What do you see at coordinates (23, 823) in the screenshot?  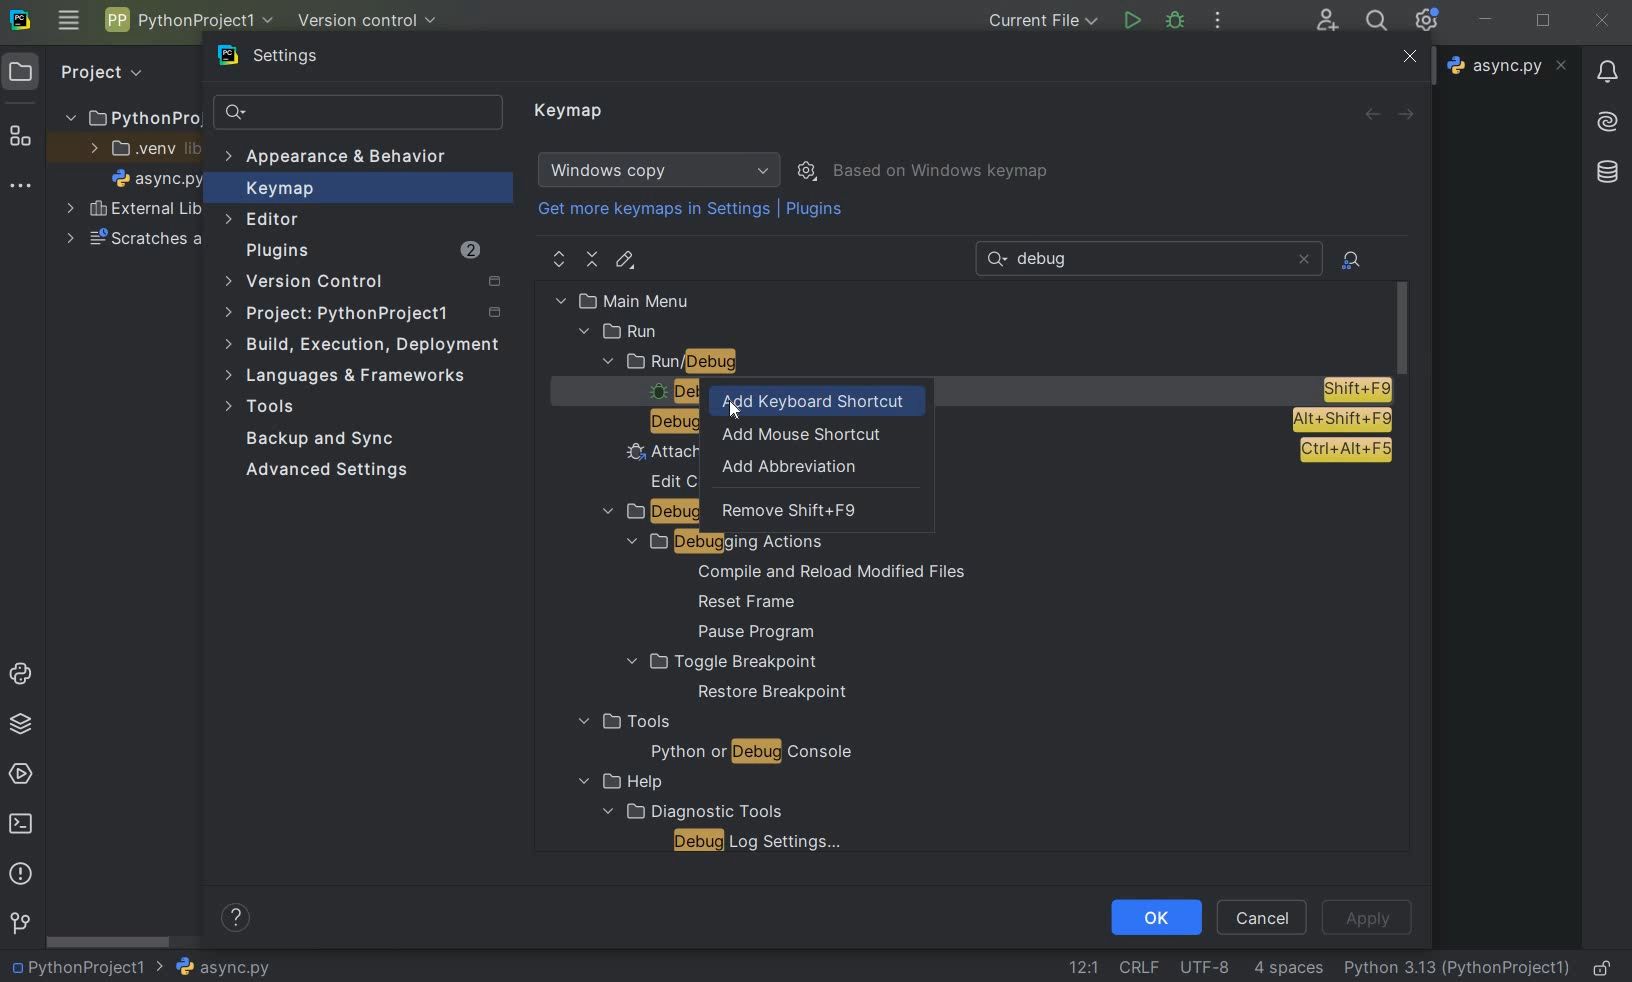 I see `terminal` at bounding box center [23, 823].